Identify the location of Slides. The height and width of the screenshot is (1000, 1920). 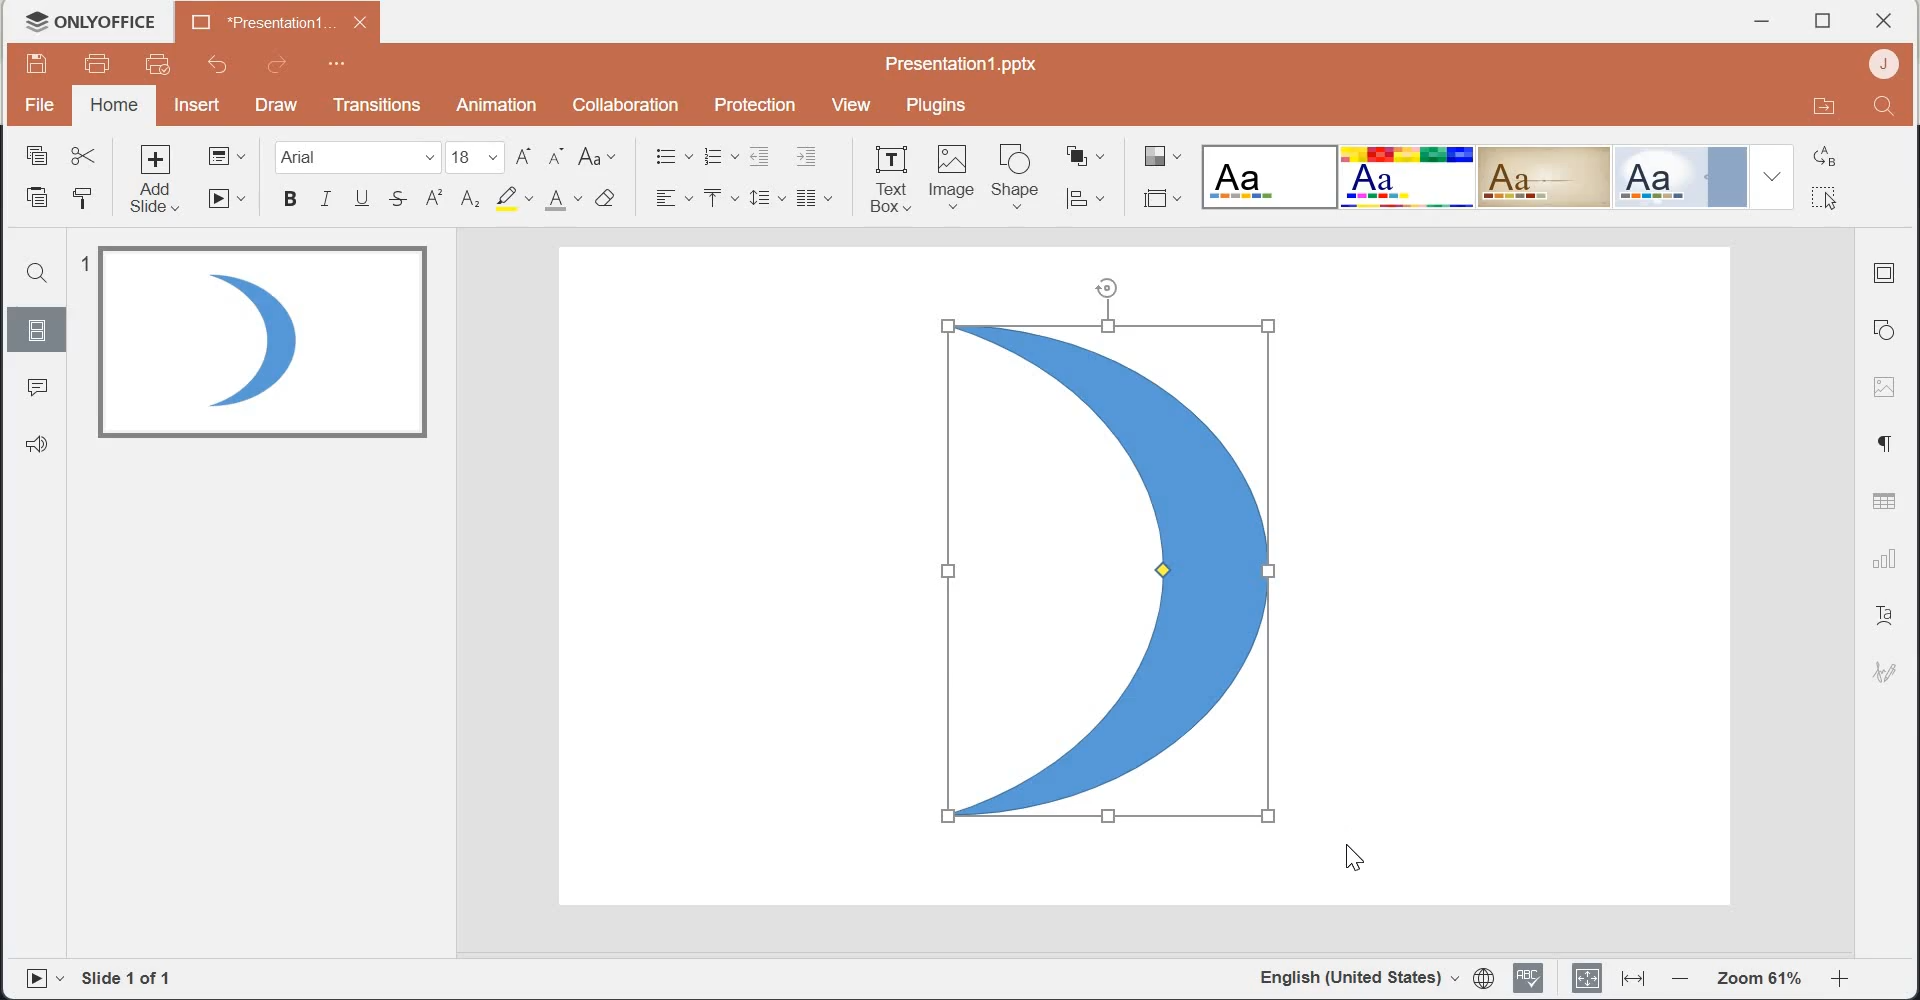
(36, 327).